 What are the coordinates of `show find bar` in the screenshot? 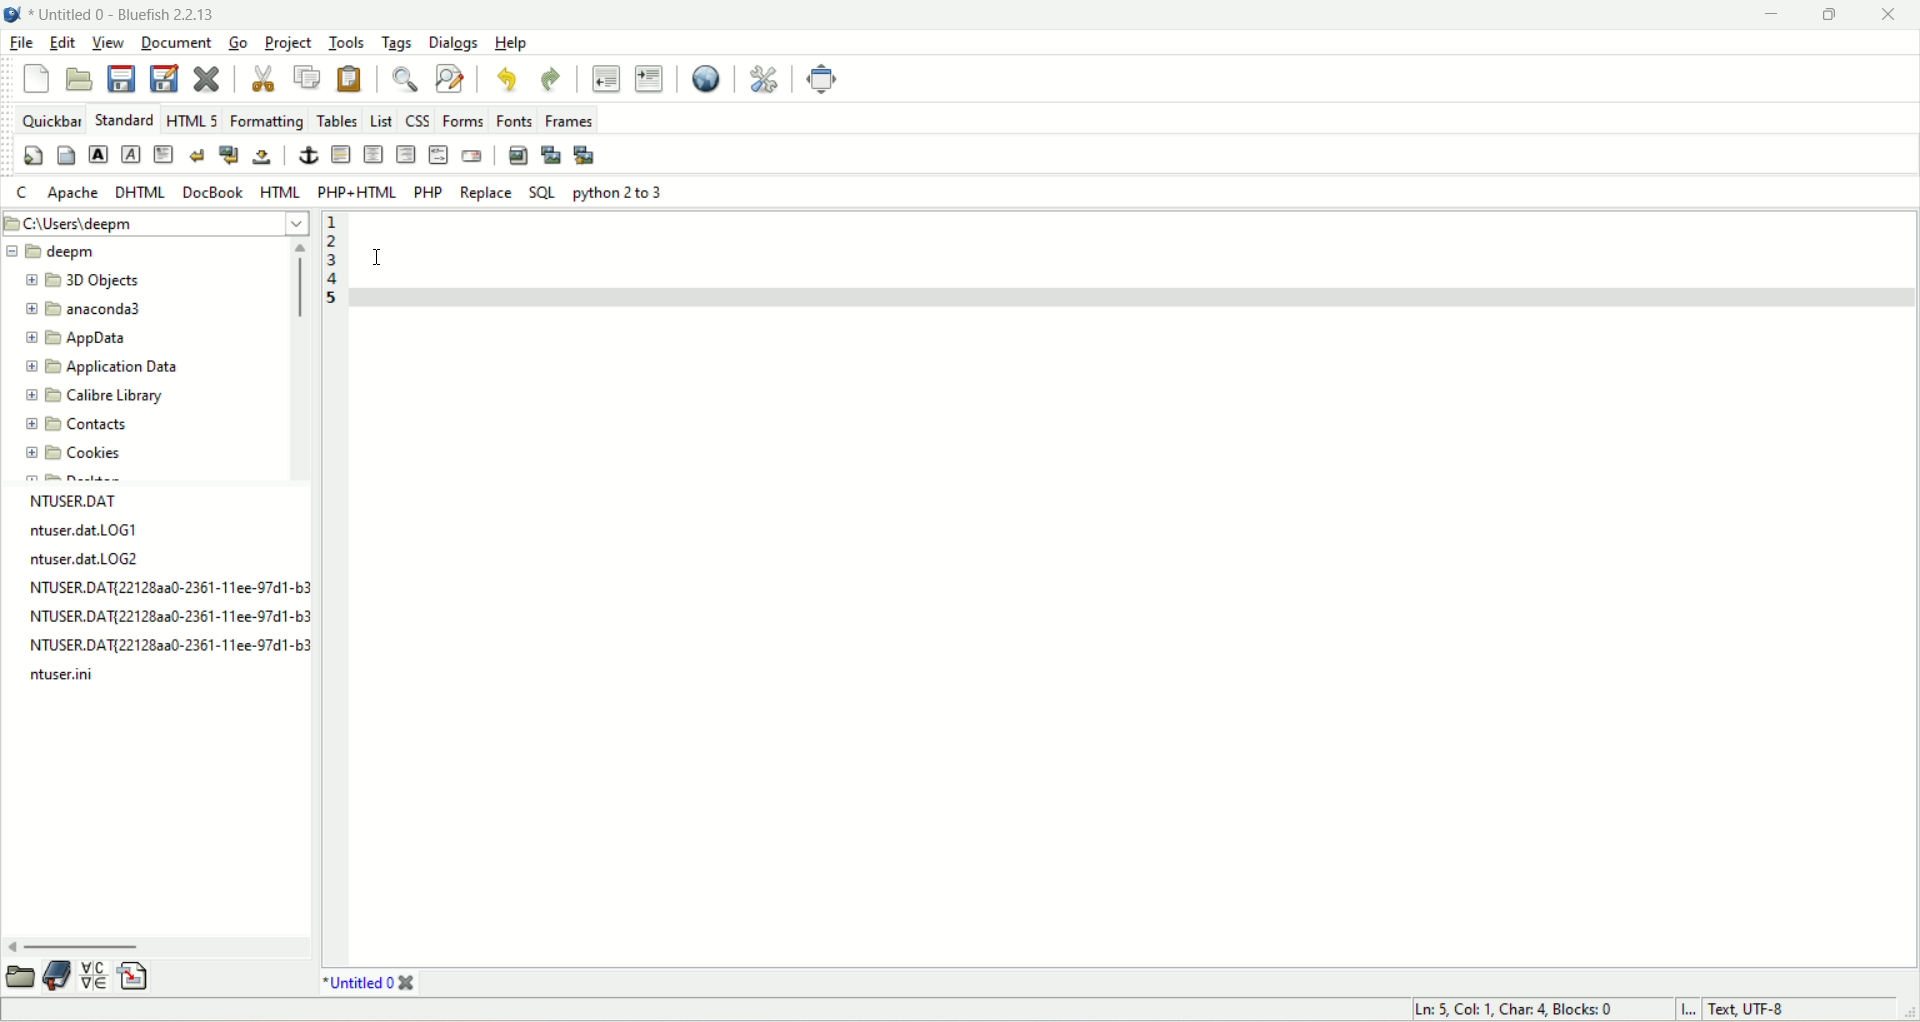 It's located at (401, 77).